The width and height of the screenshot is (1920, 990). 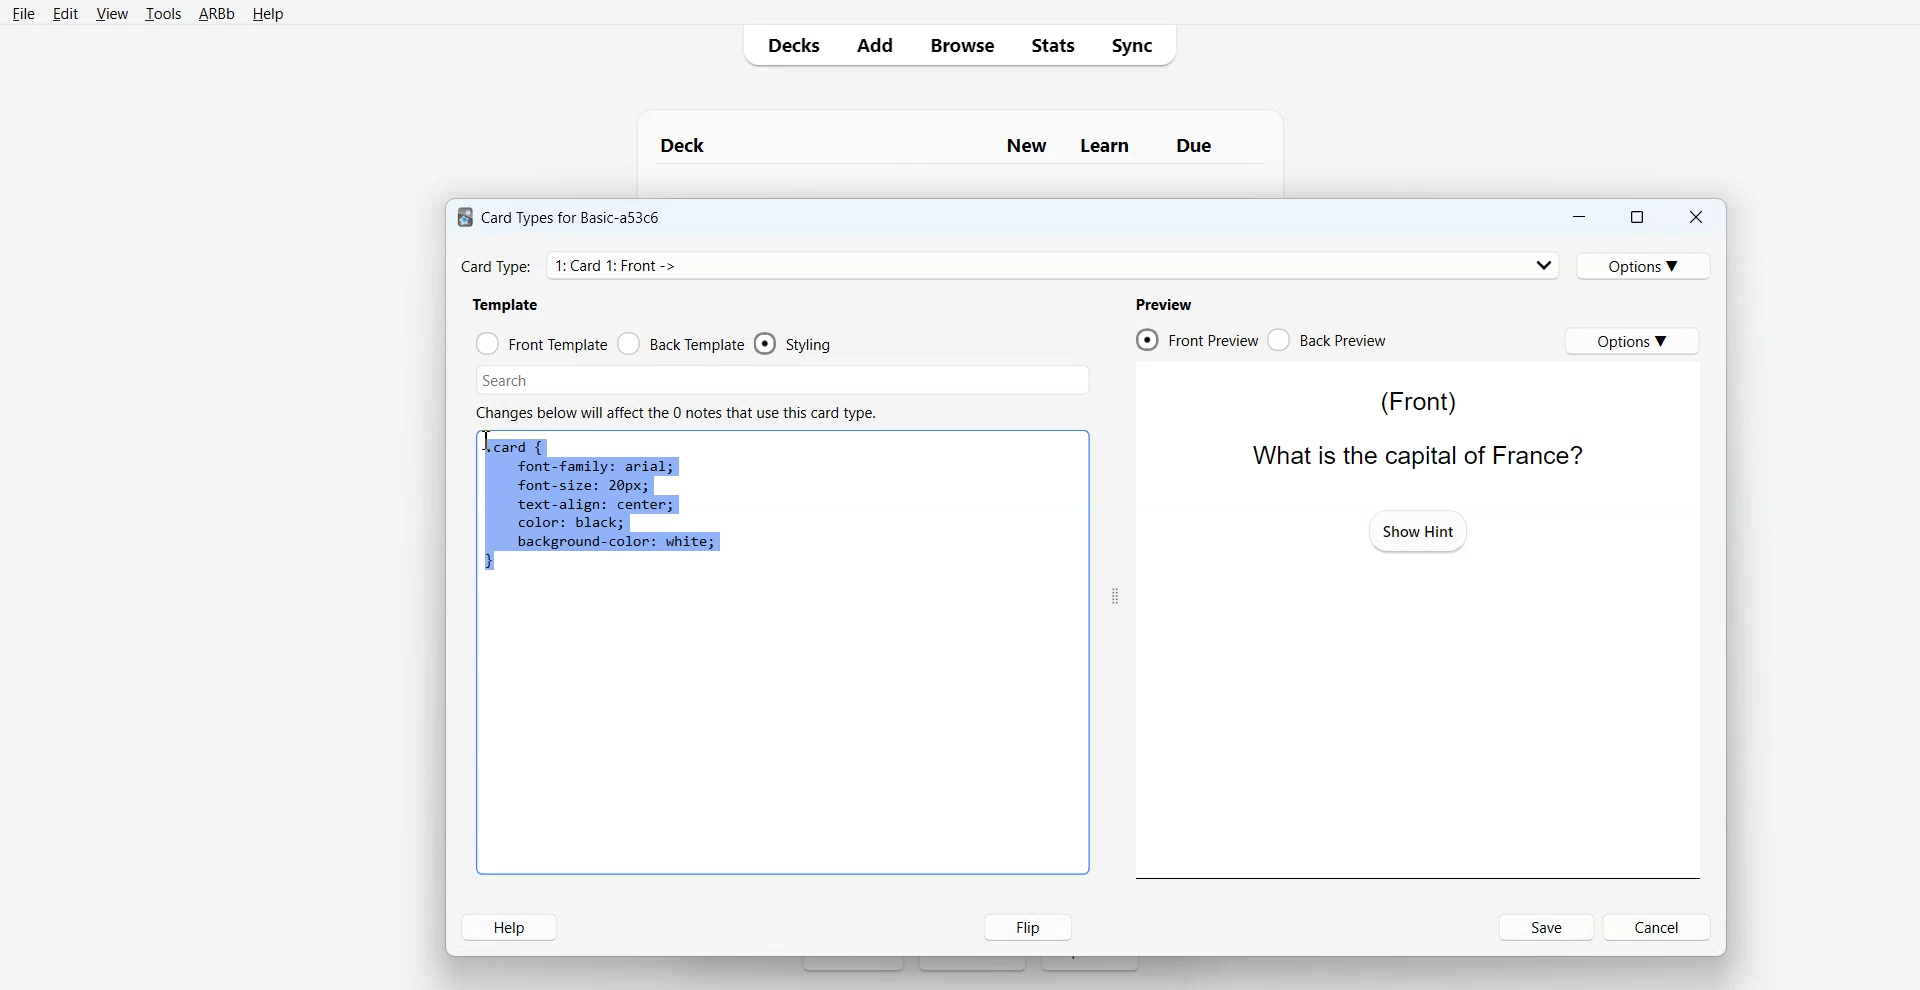 I want to click on Maximize, so click(x=1635, y=217).